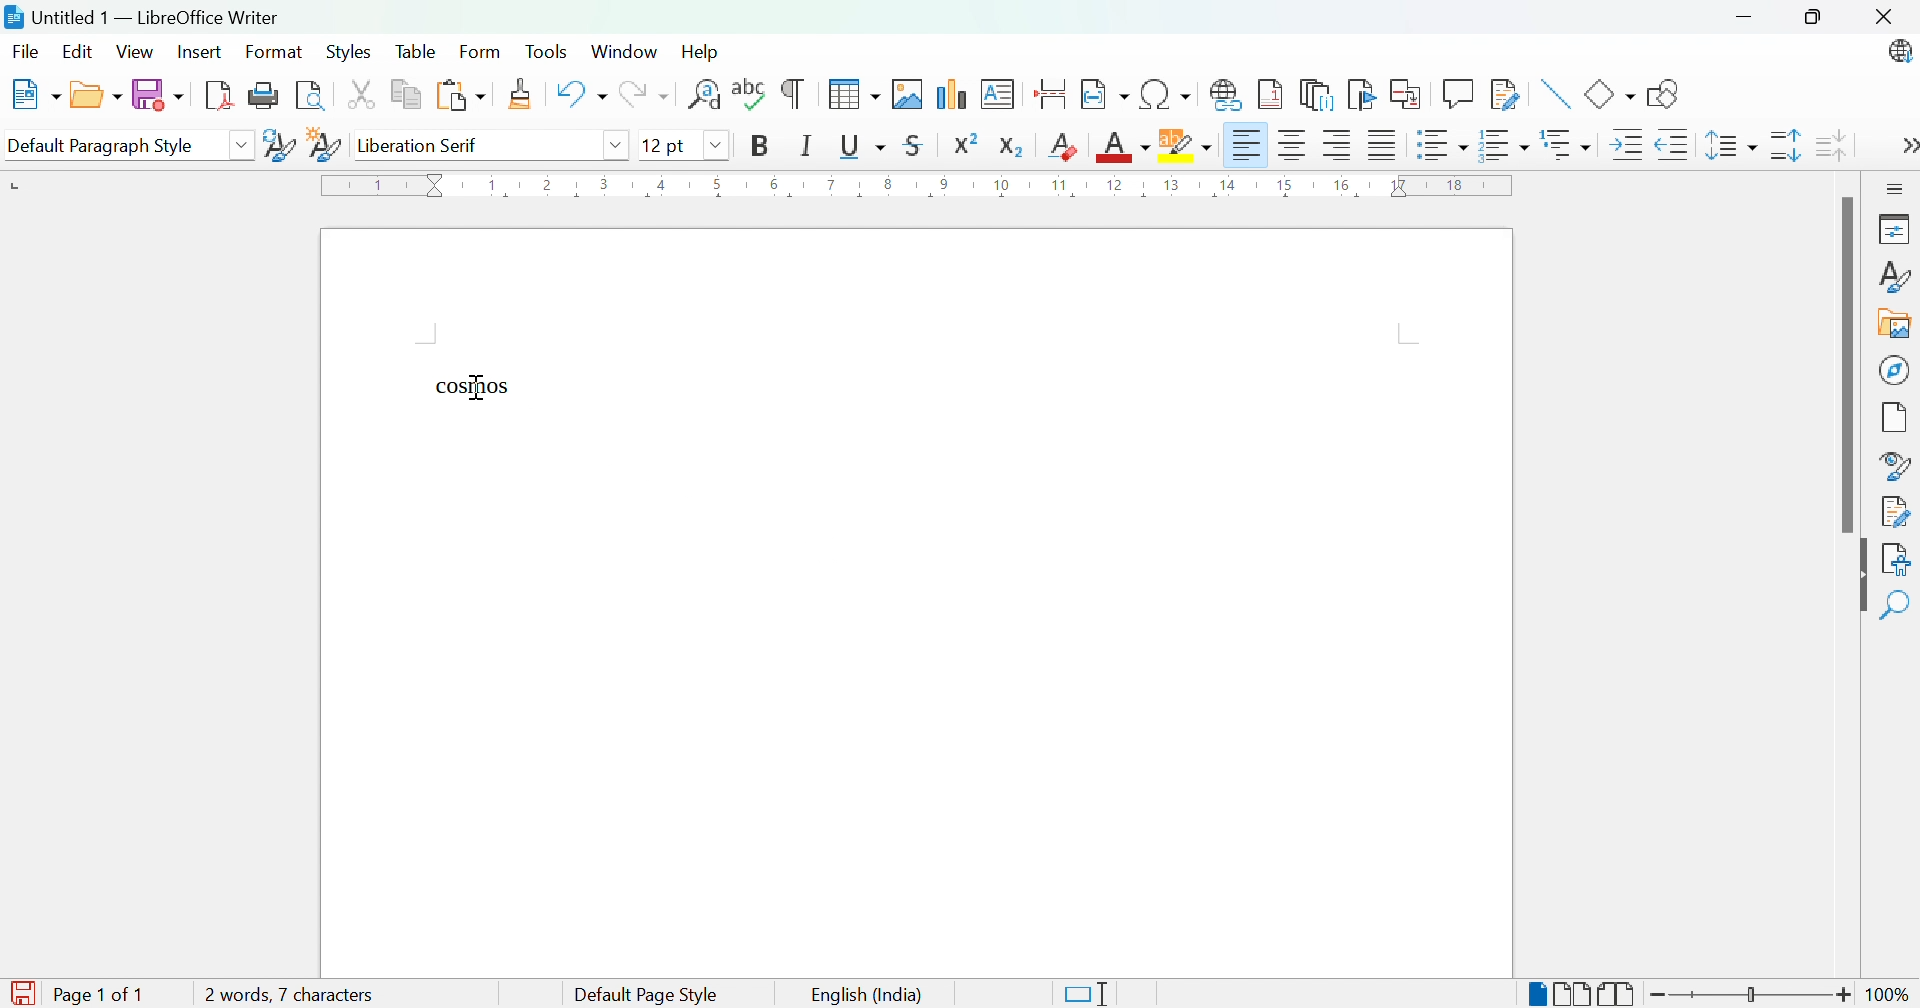 Image resolution: width=1920 pixels, height=1008 pixels. I want to click on Insert field, so click(1105, 92).